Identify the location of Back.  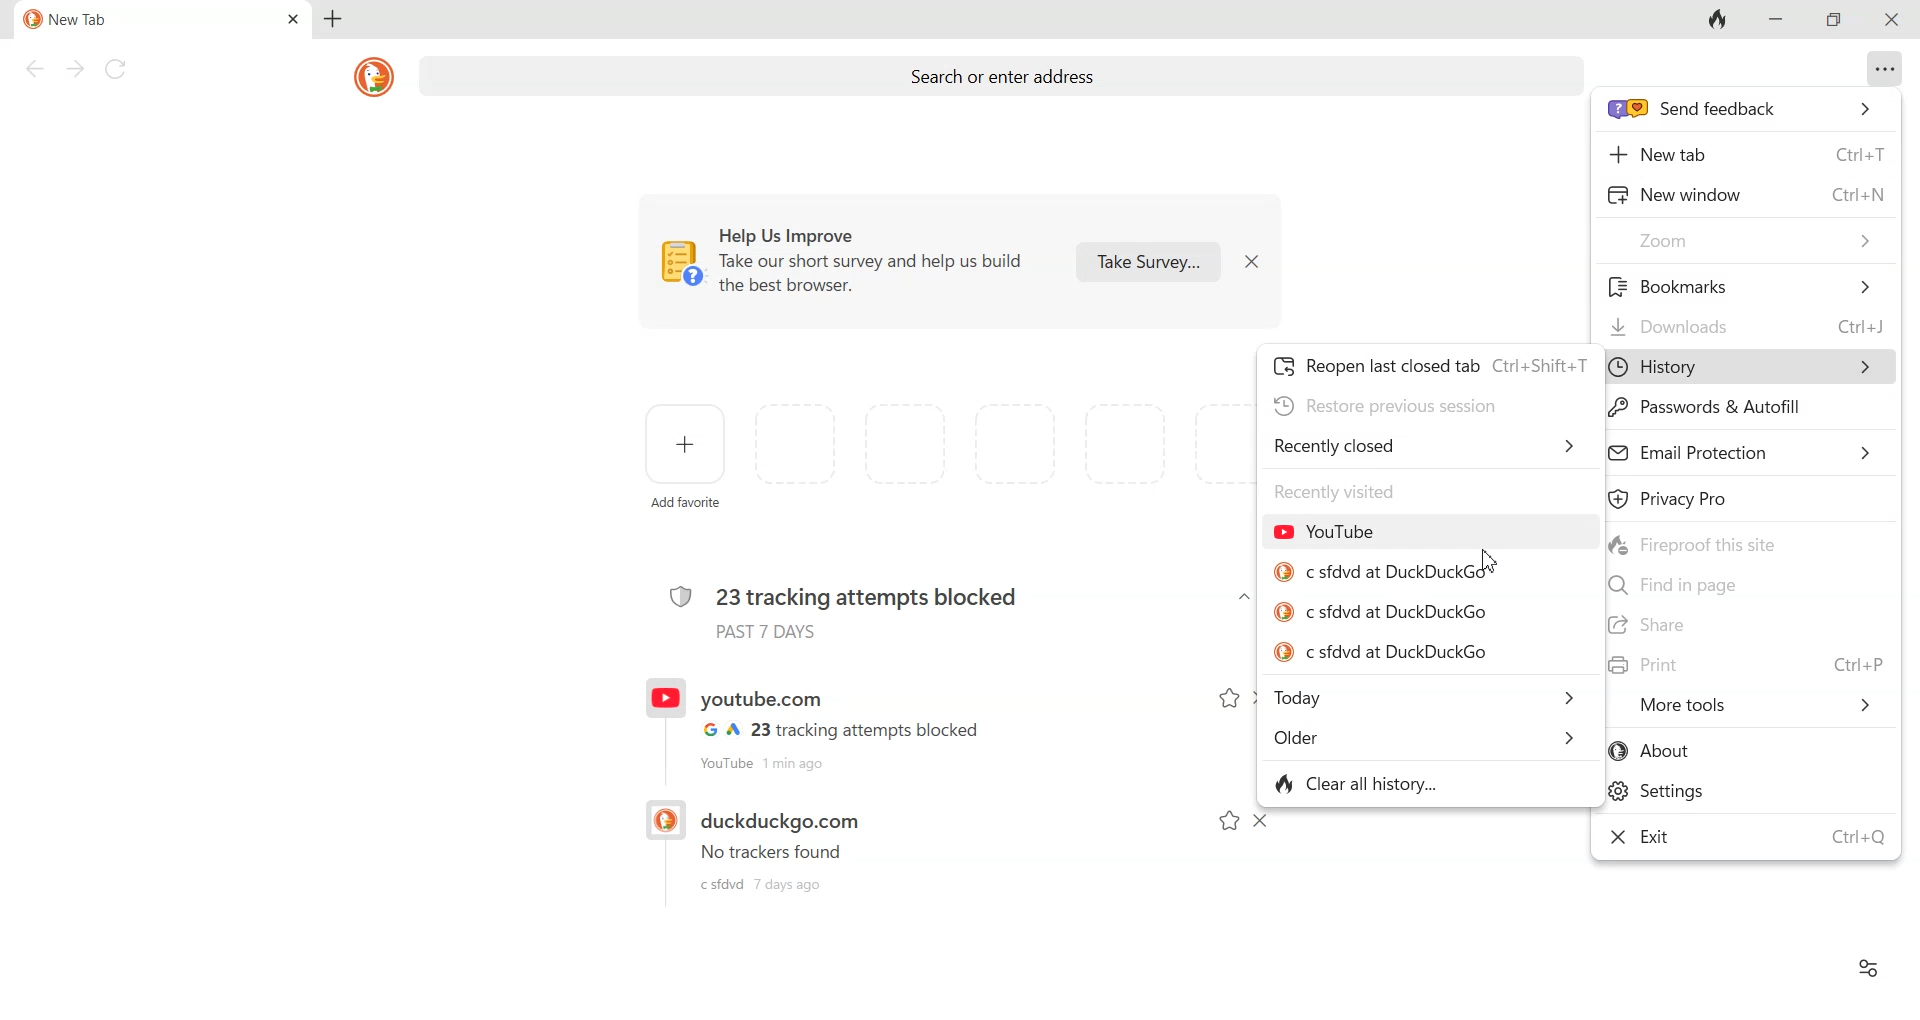
(33, 69).